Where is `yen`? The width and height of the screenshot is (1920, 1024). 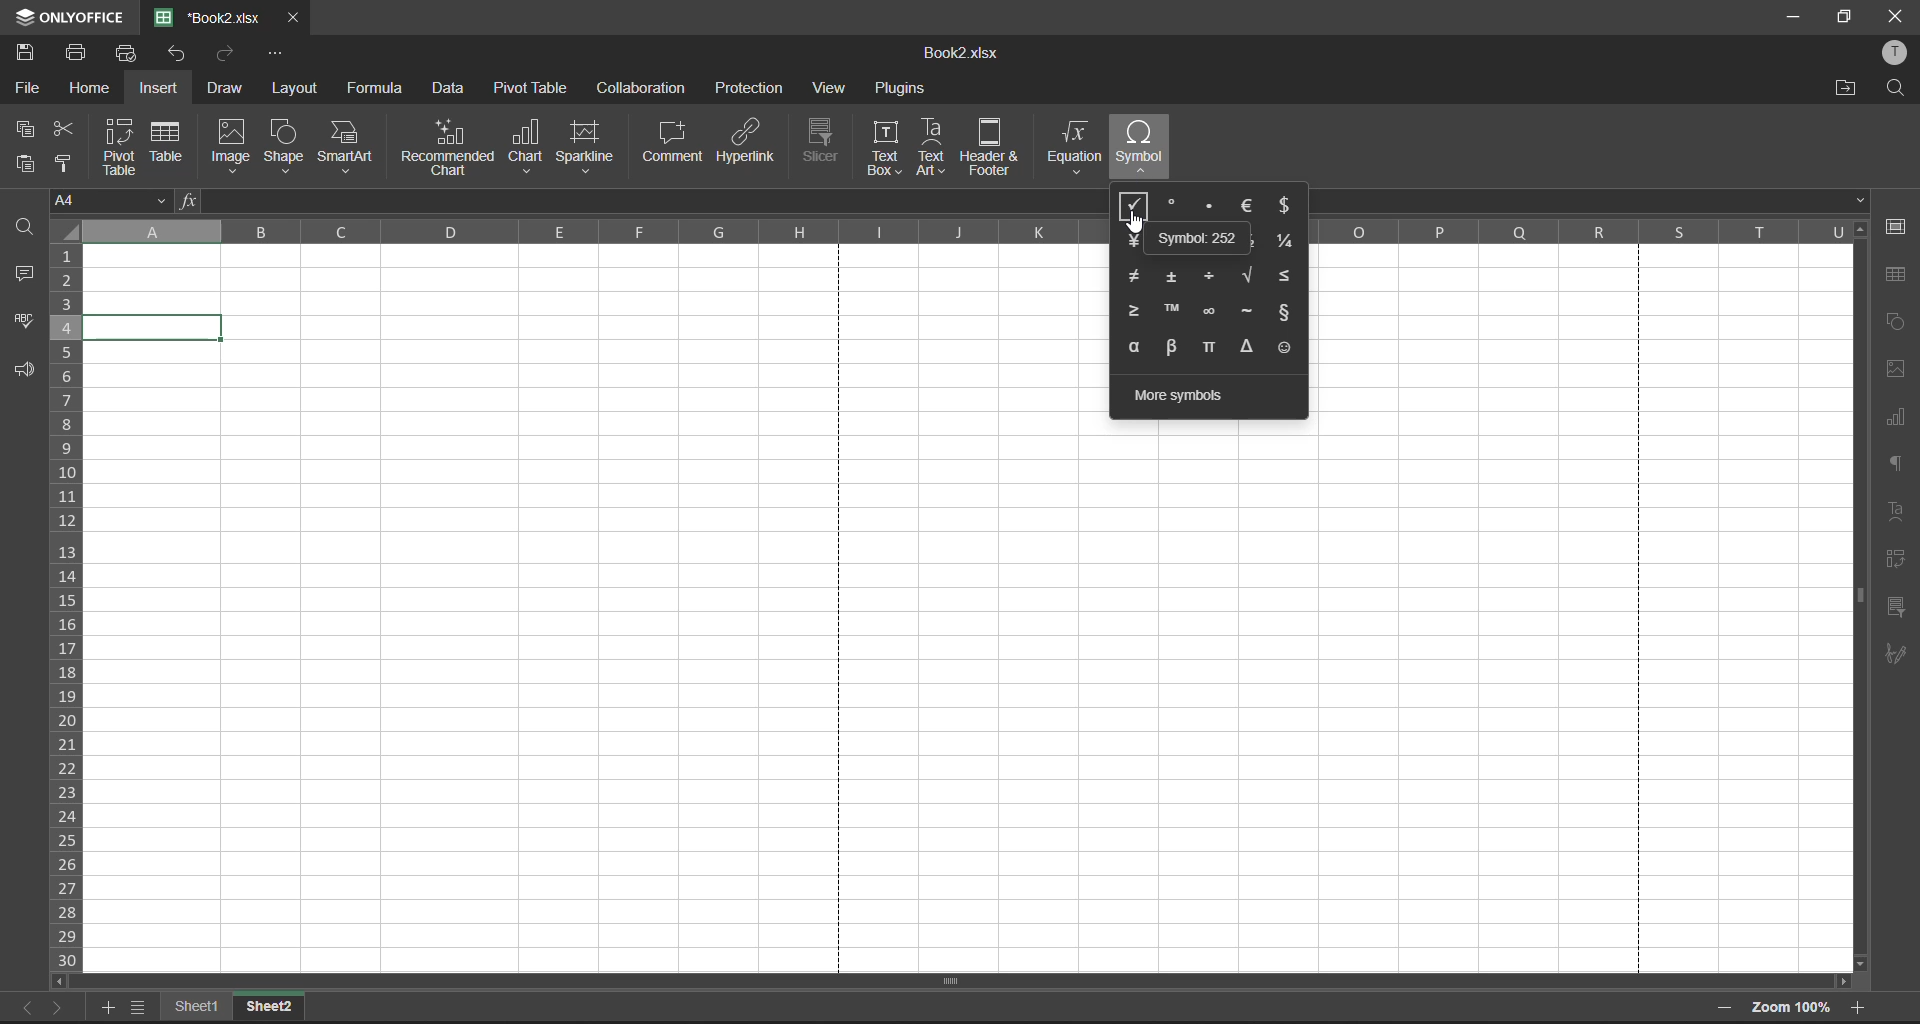
yen is located at coordinates (1132, 236).